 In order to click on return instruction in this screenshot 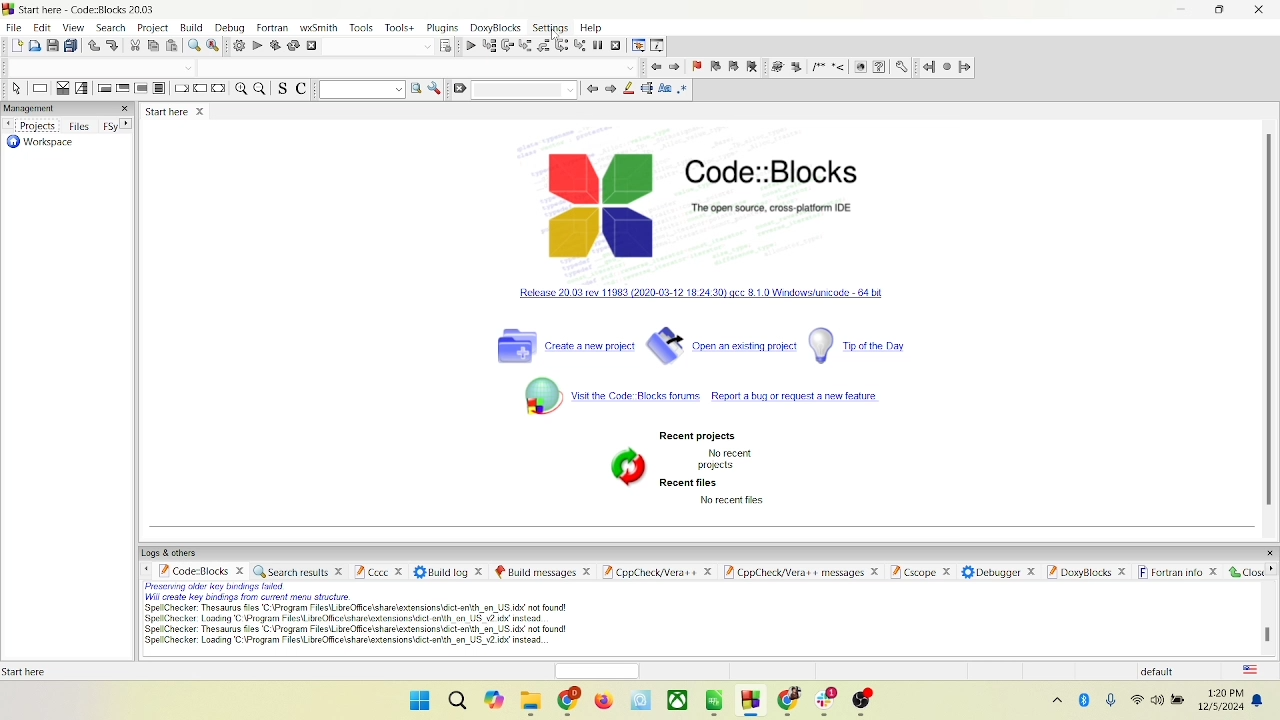, I will do `click(221, 88)`.